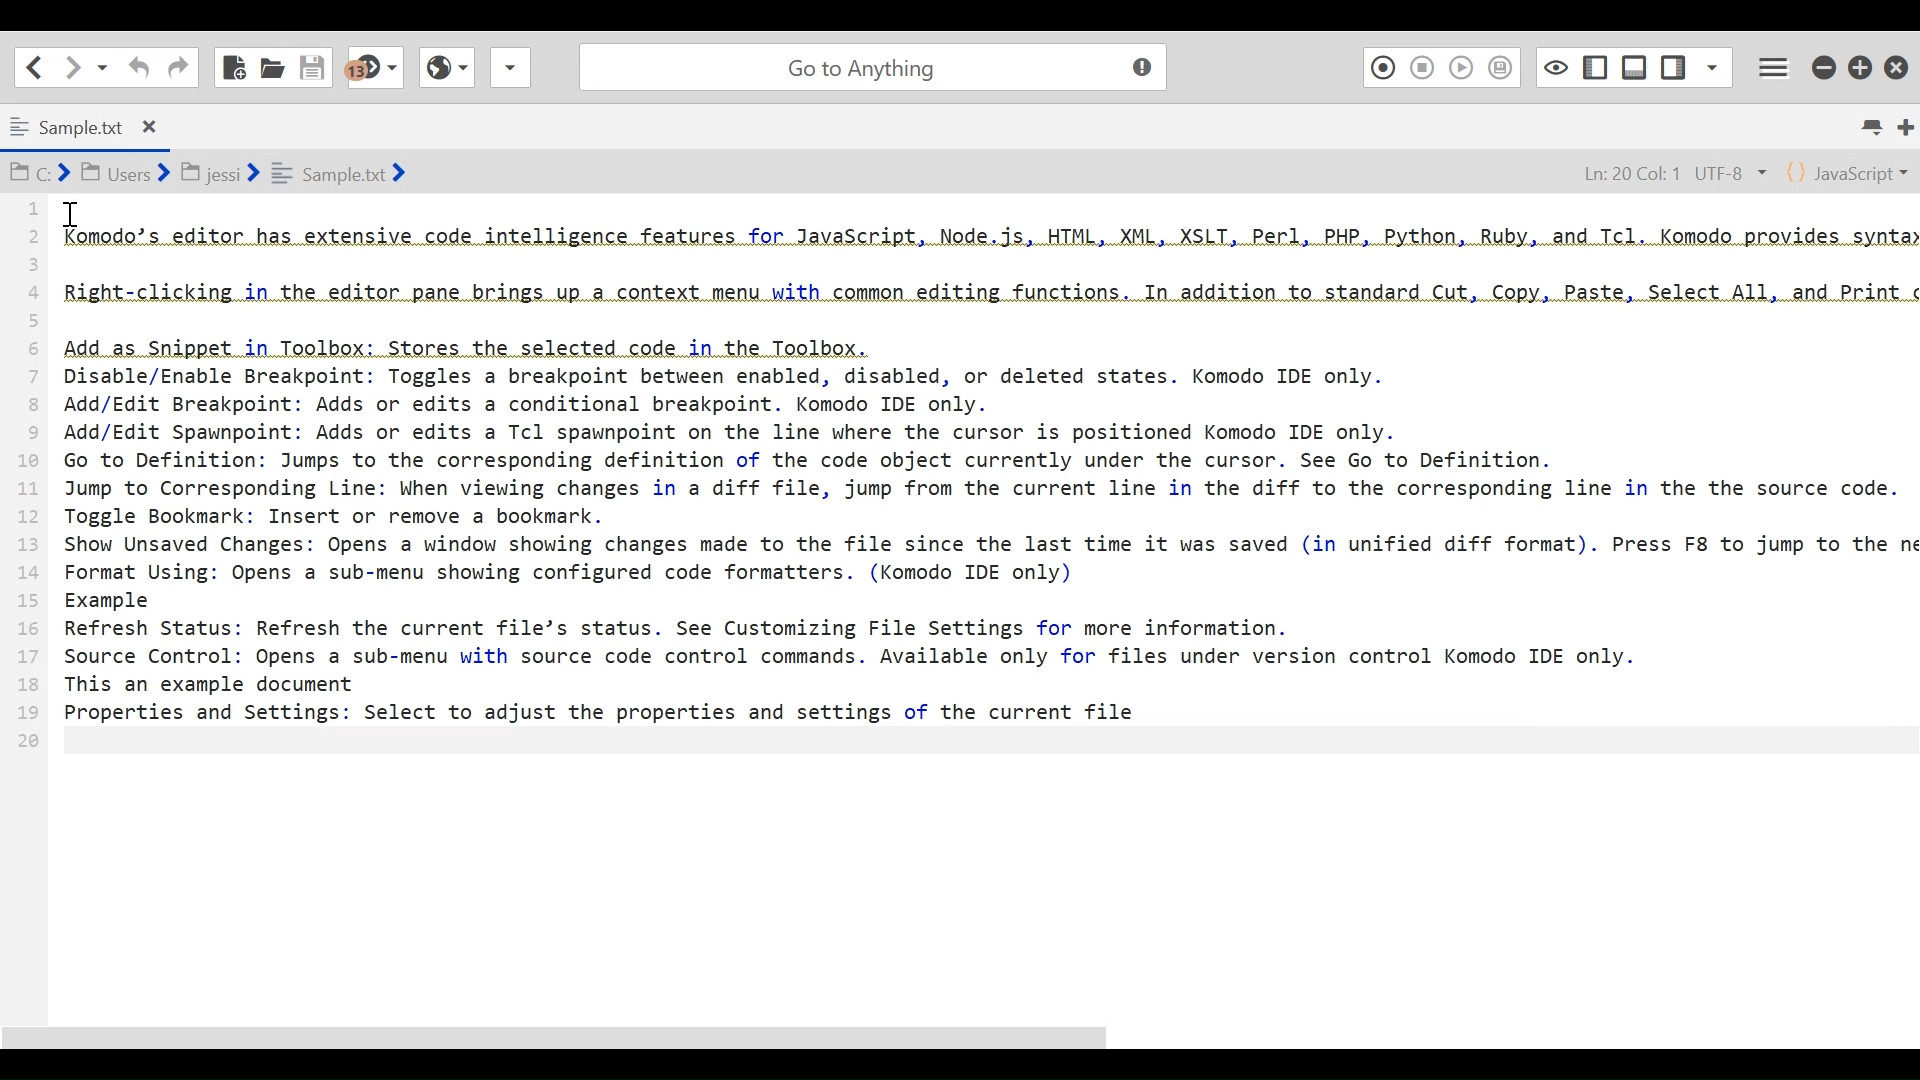 This screenshot has width=1920, height=1080. Describe the element at coordinates (1876, 127) in the screenshot. I see `List all tabs` at that location.